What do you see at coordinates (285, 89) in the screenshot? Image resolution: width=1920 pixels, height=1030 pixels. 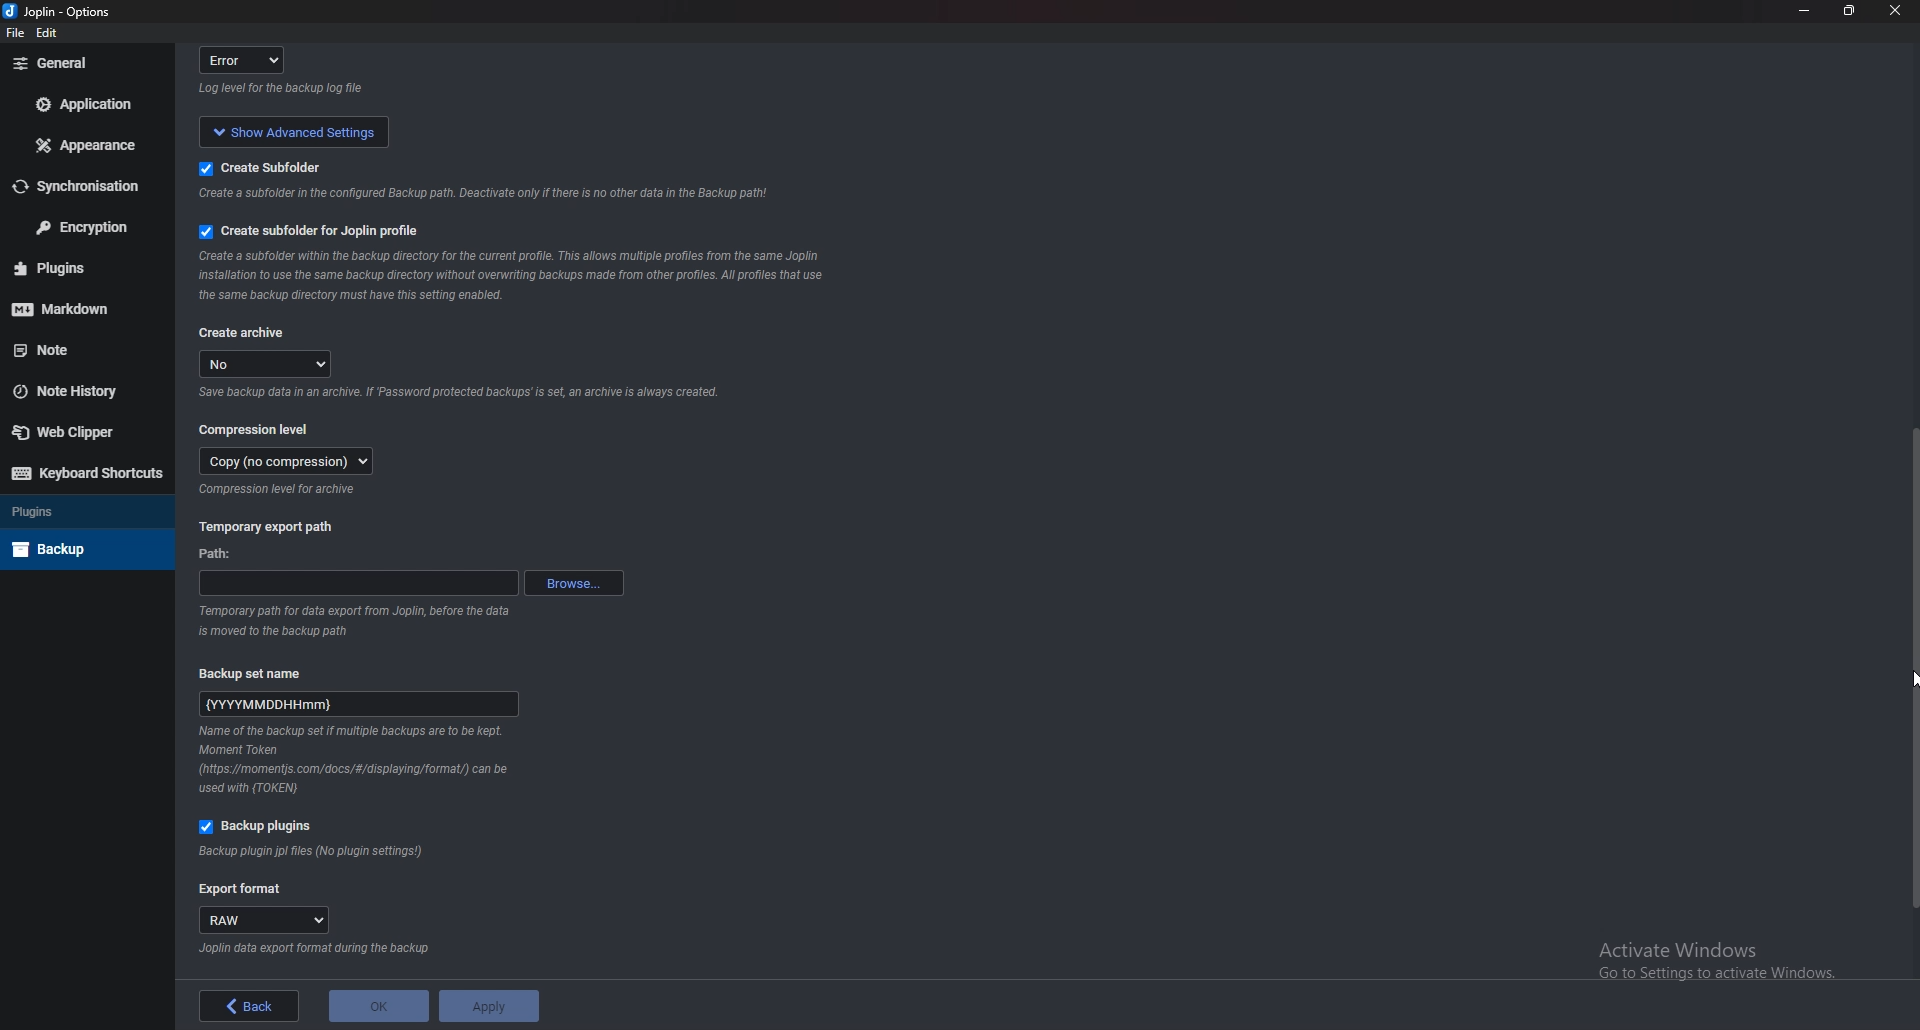 I see `info` at bounding box center [285, 89].